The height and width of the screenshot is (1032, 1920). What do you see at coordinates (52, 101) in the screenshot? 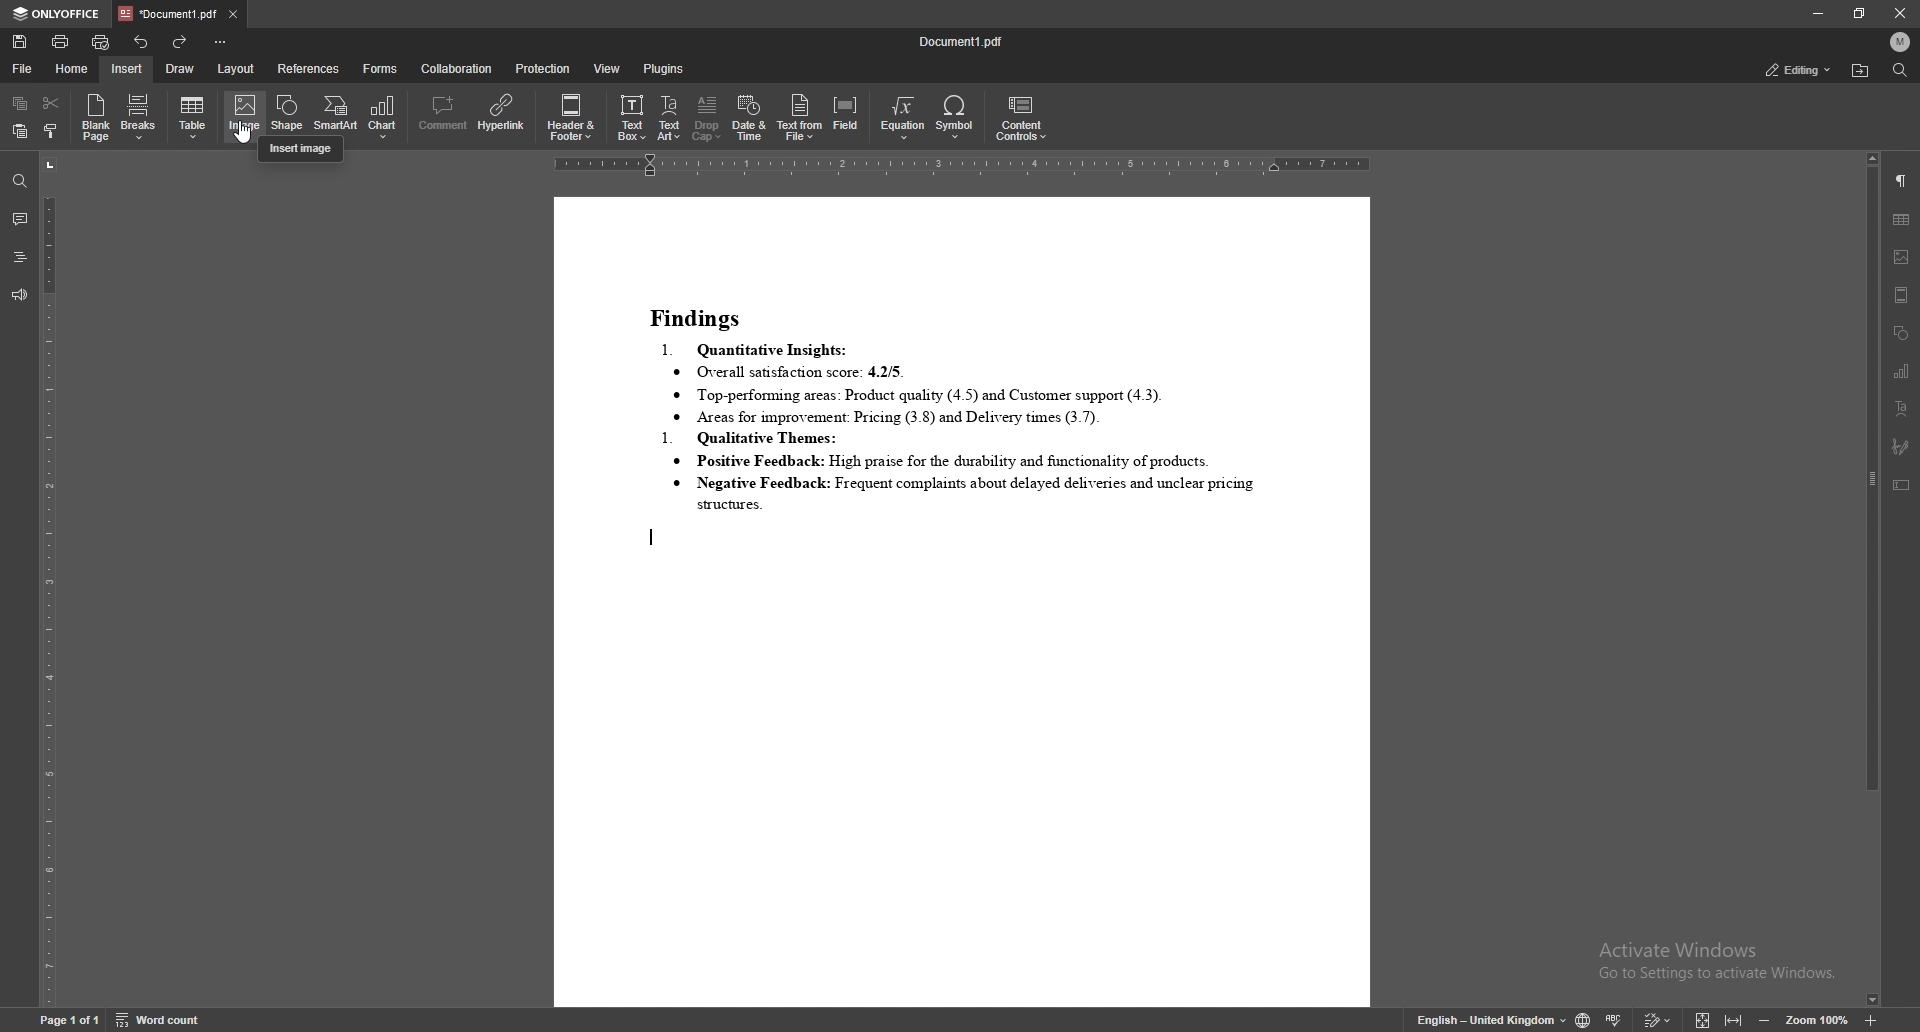
I see `cut` at bounding box center [52, 101].